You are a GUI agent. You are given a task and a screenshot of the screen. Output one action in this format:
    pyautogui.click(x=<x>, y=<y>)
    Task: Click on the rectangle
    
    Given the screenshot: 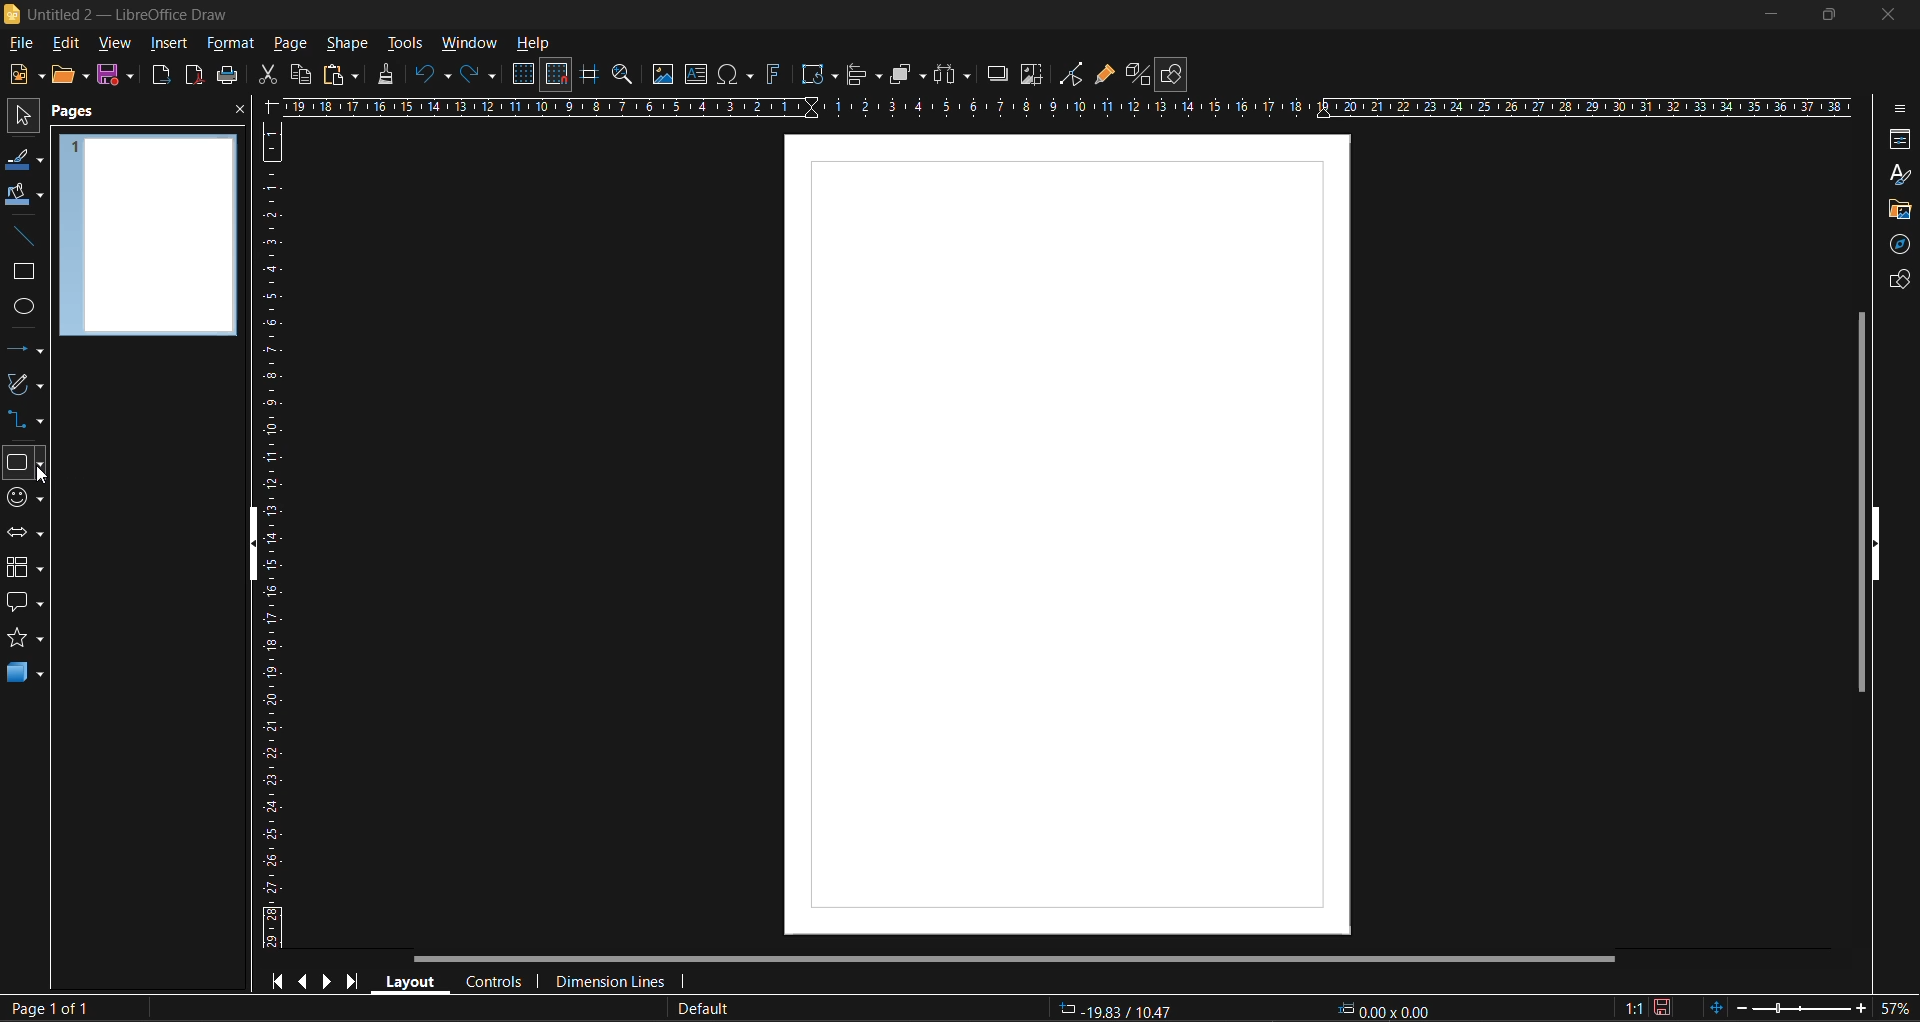 What is the action you would take?
    pyautogui.click(x=20, y=273)
    